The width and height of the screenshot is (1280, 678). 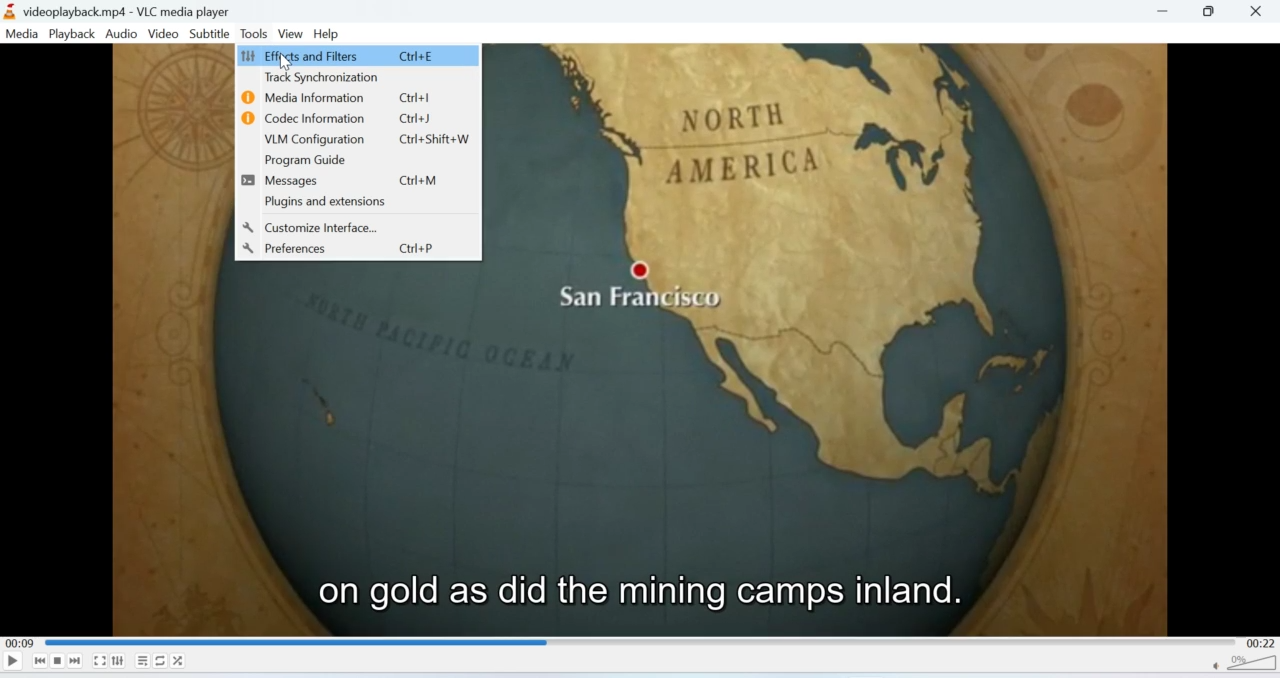 I want to click on Seek forward, so click(x=76, y=661).